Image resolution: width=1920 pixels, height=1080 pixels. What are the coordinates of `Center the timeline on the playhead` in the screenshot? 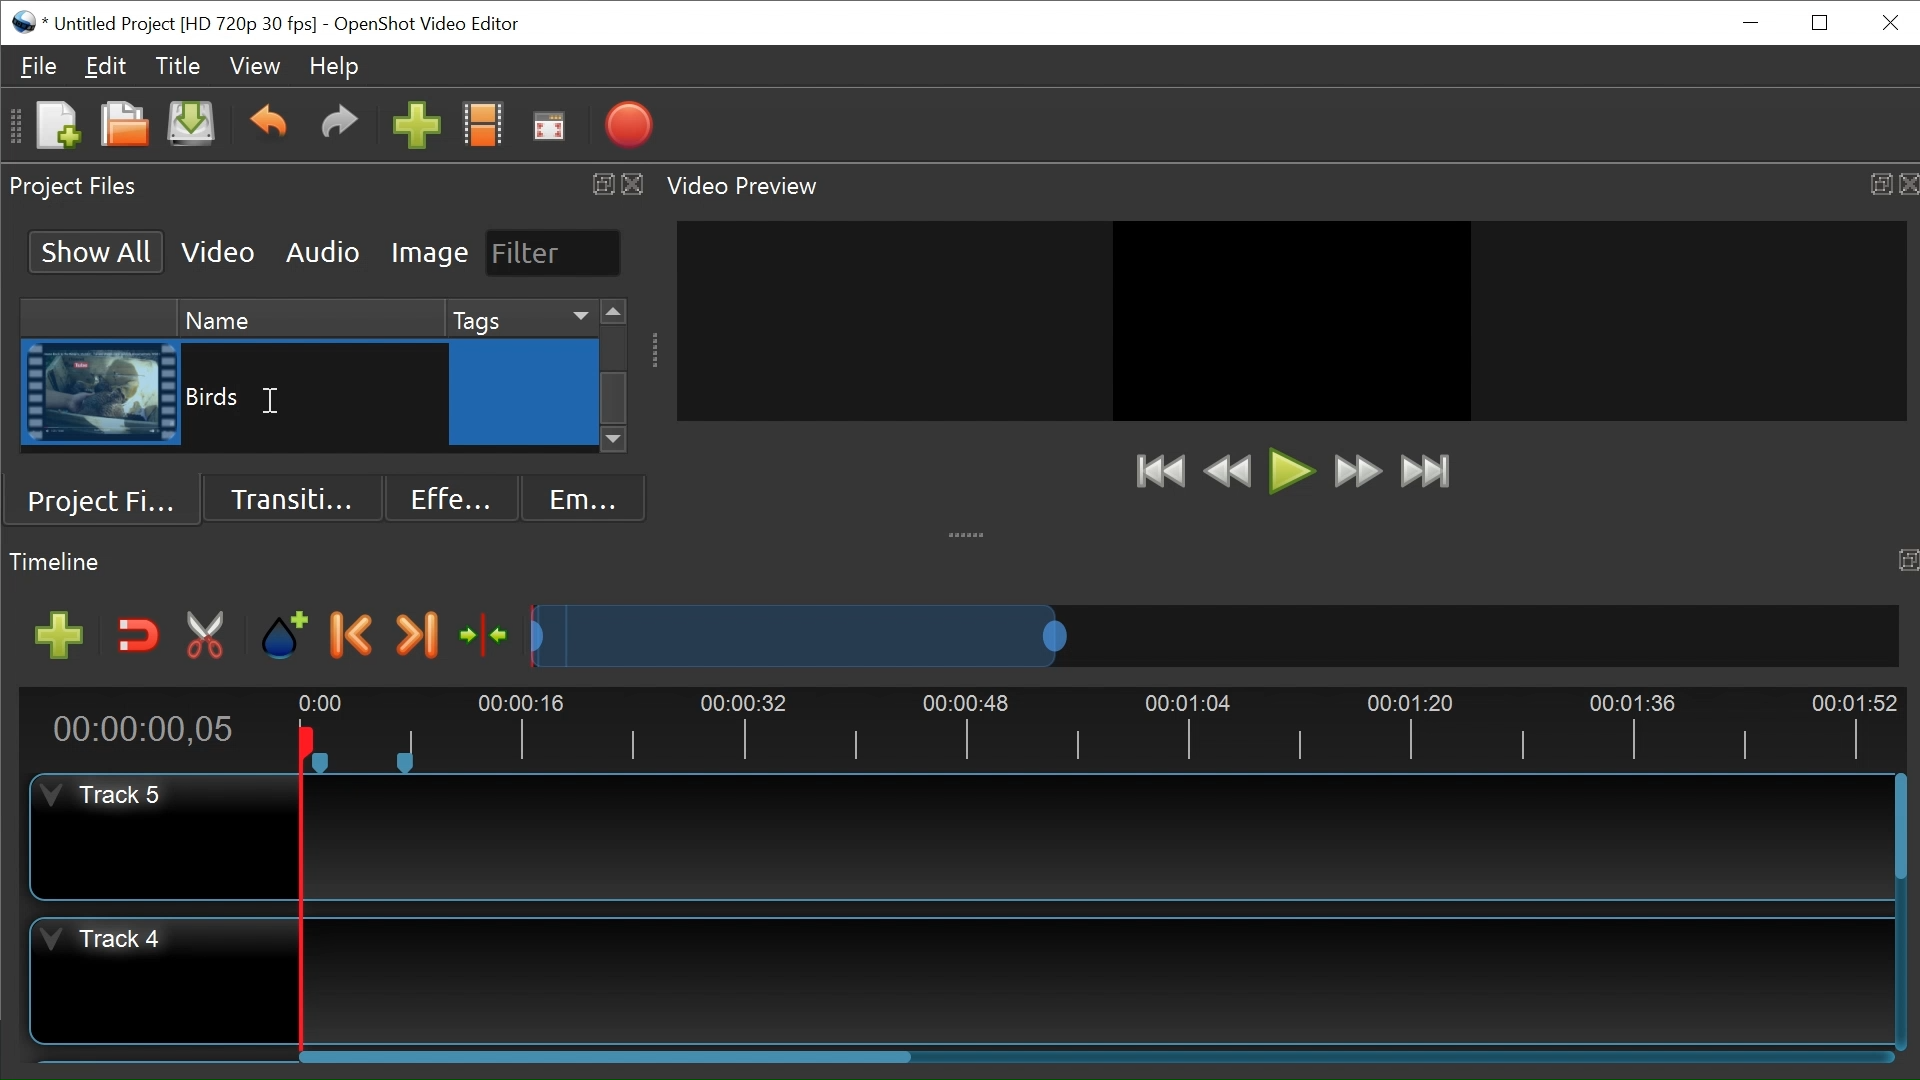 It's located at (481, 633).